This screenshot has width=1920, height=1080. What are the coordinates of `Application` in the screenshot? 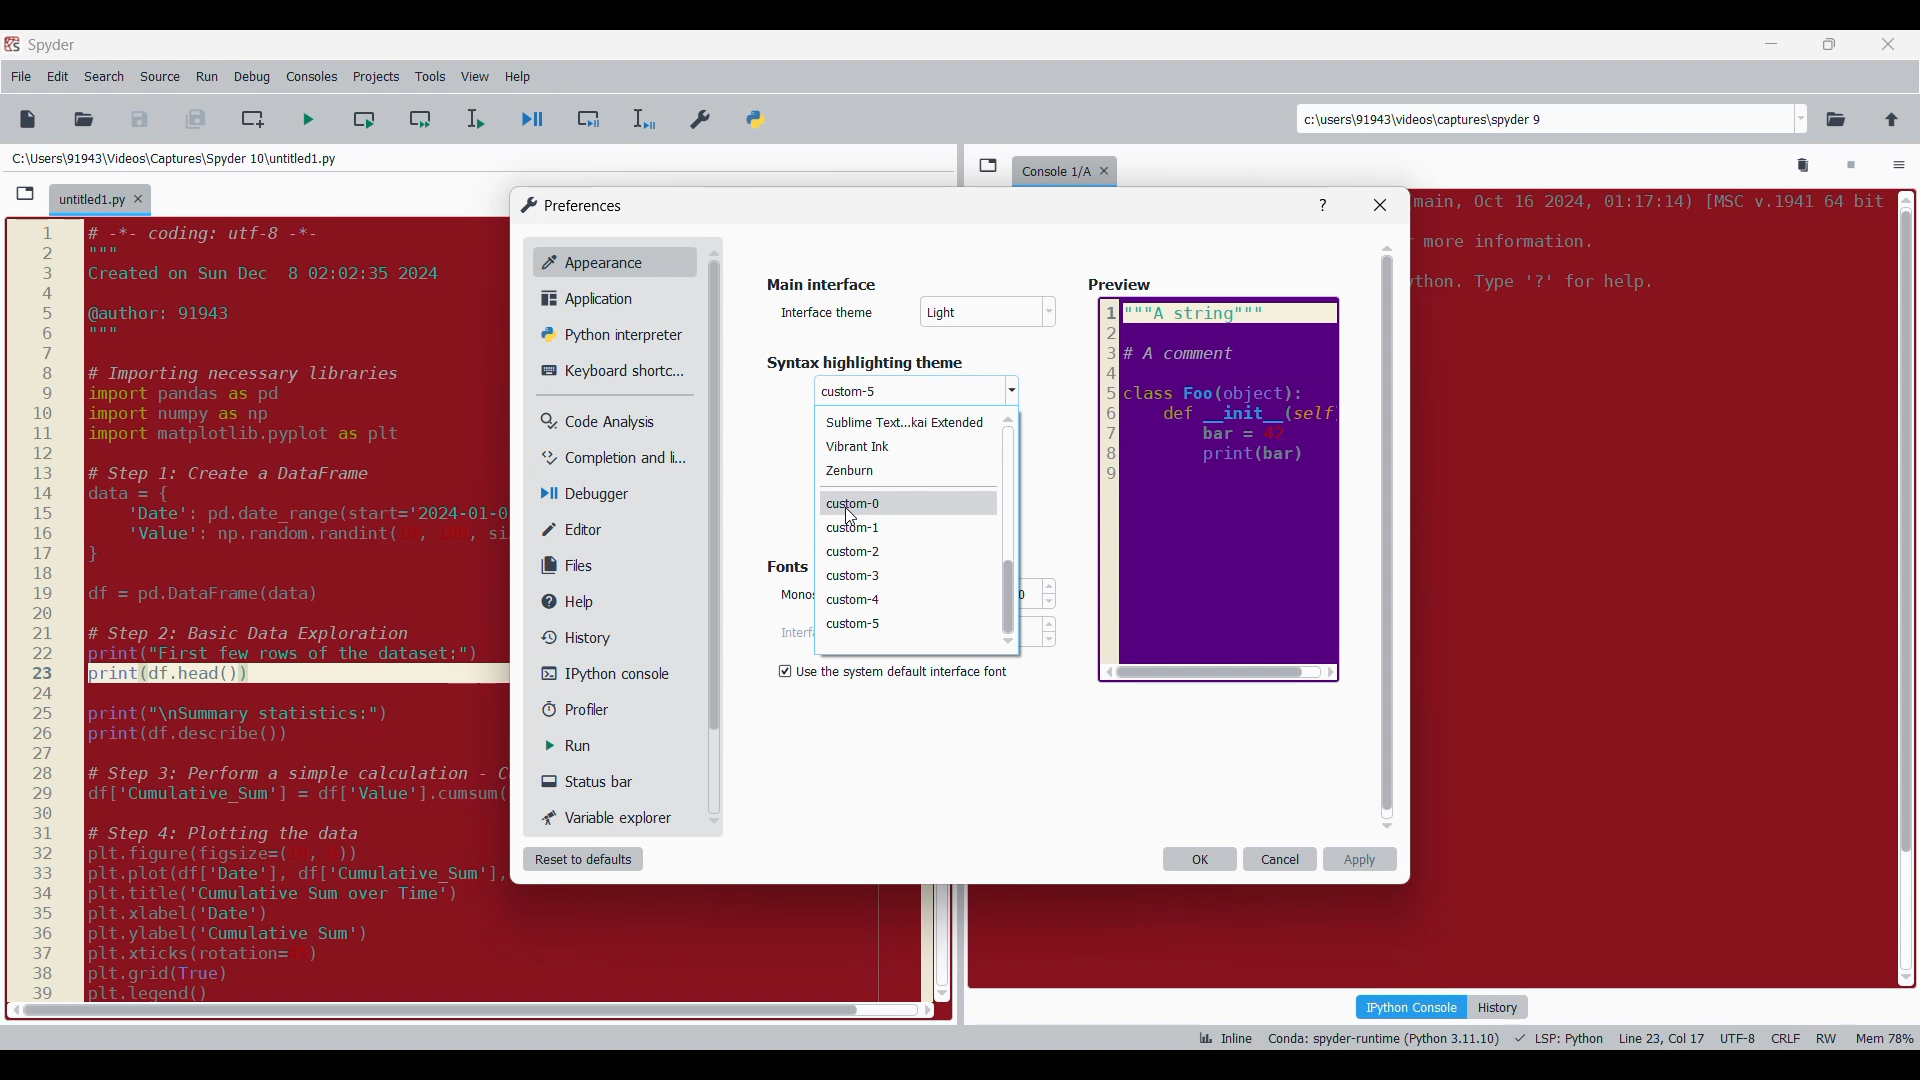 It's located at (593, 298).